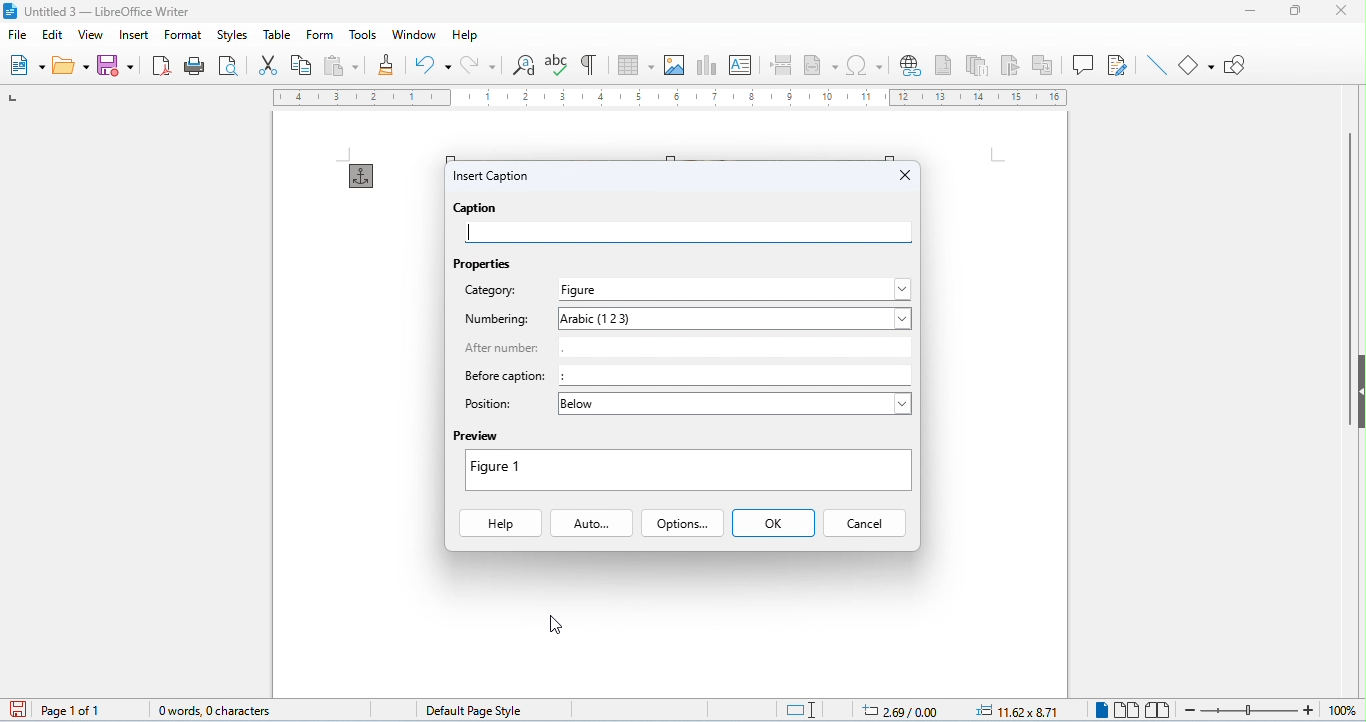 The height and width of the screenshot is (722, 1366). I want to click on table, so click(275, 34).